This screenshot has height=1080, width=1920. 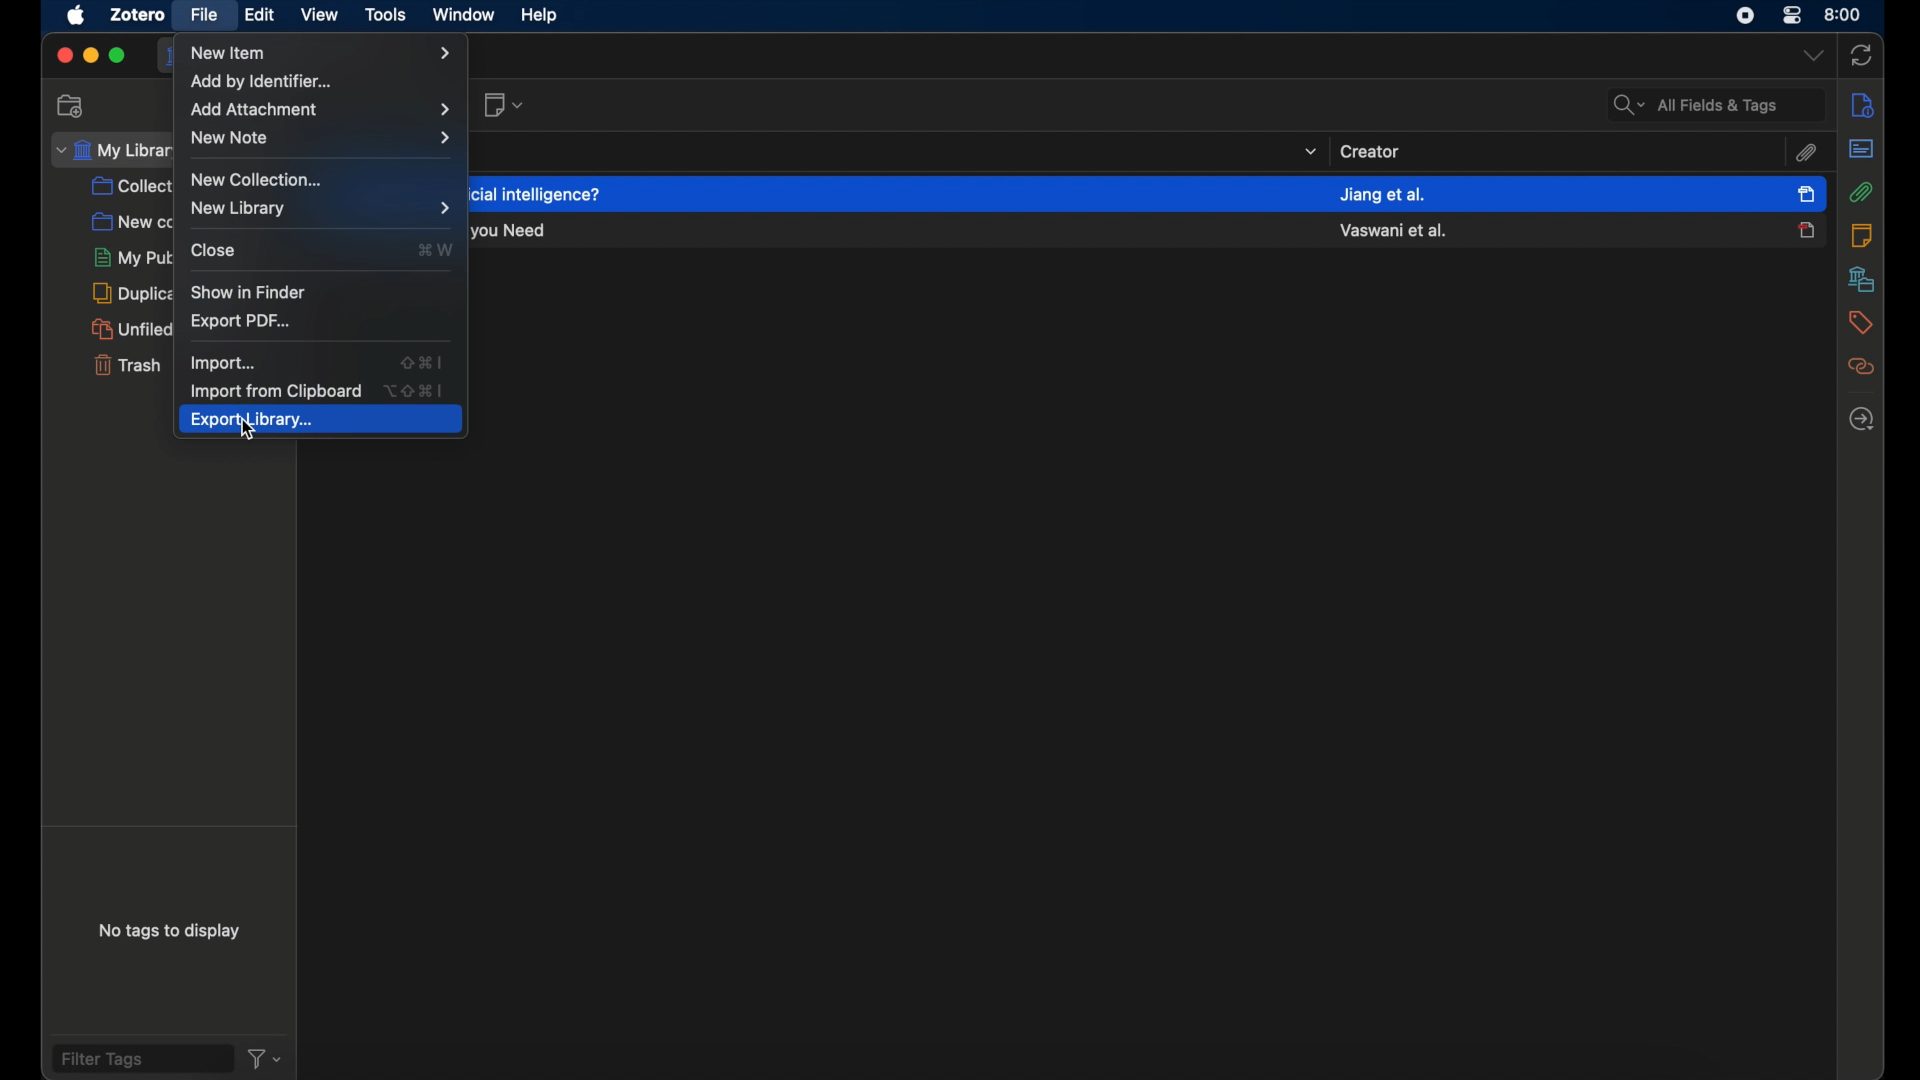 What do you see at coordinates (1806, 230) in the screenshot?
I see `item unselected` at bounding box center [1806, 230].